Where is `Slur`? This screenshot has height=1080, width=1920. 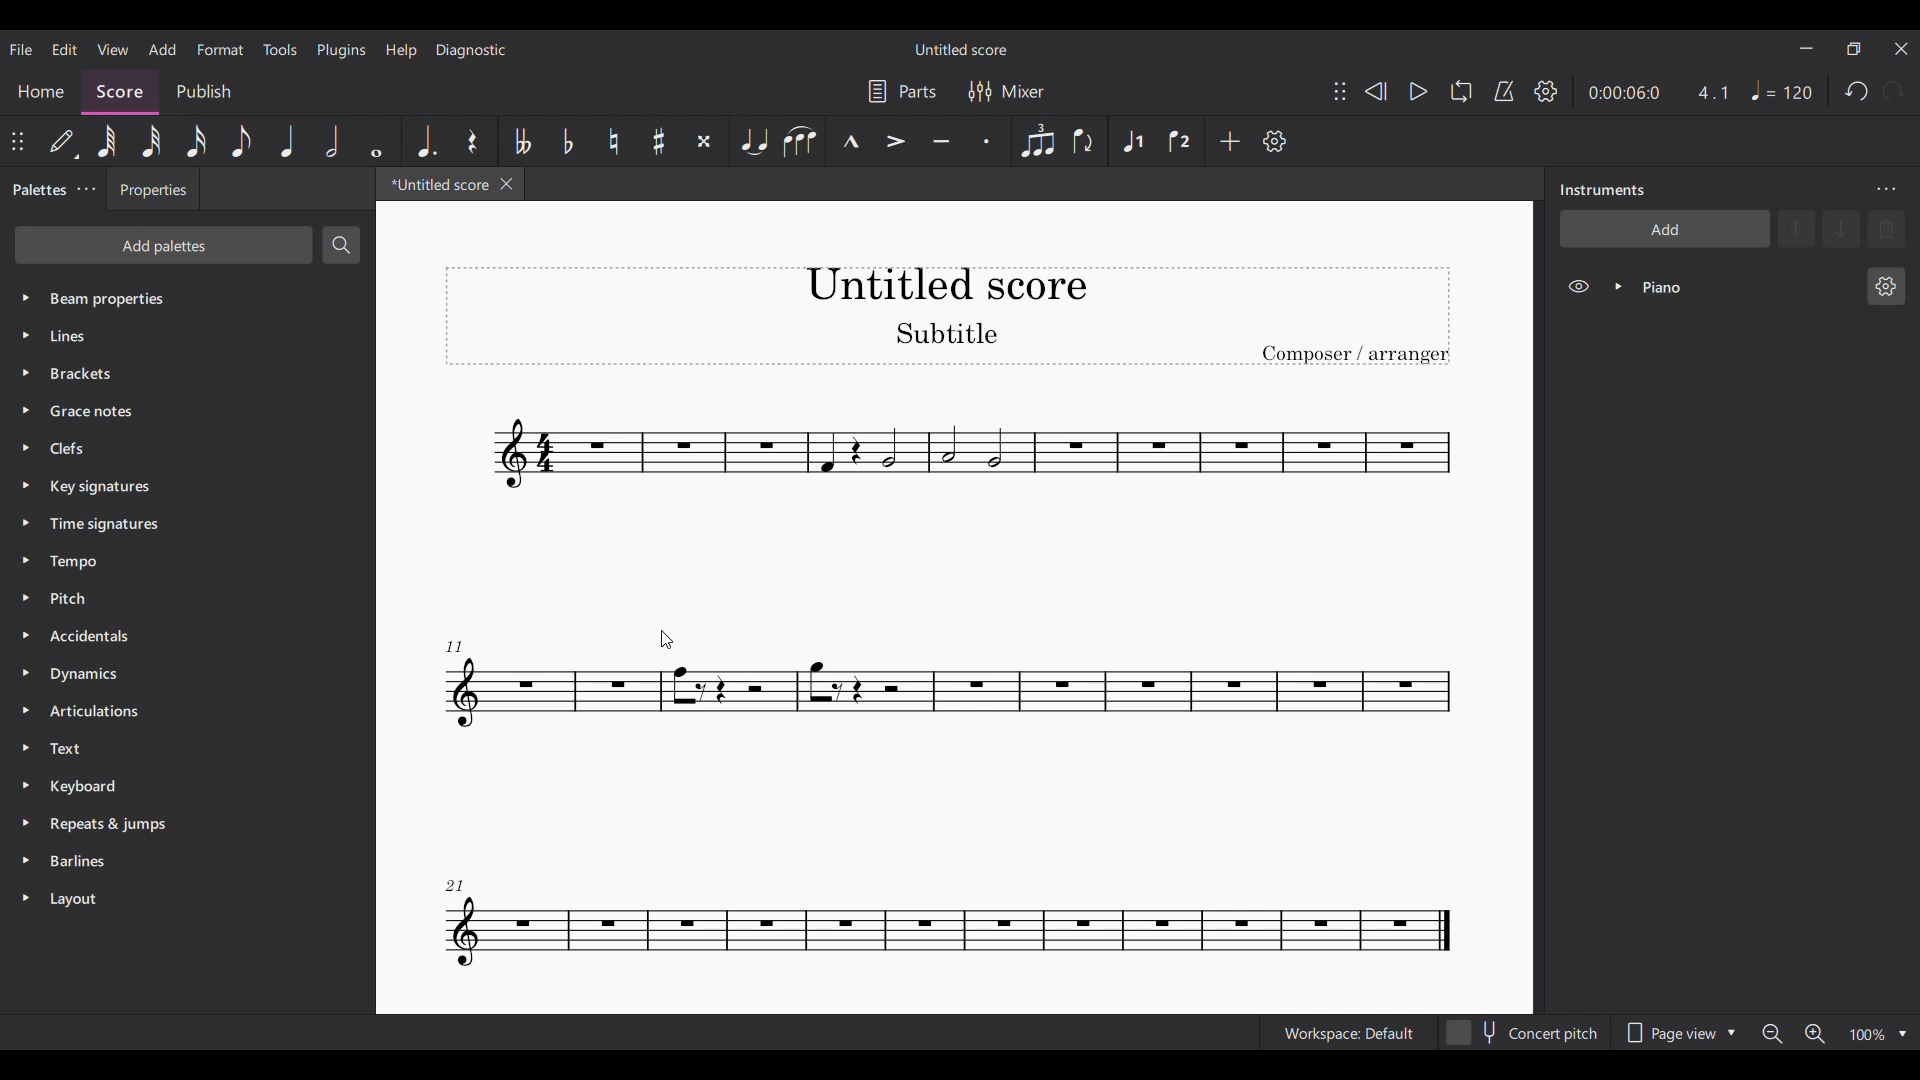 Slur is located at coordinates (802, 141).